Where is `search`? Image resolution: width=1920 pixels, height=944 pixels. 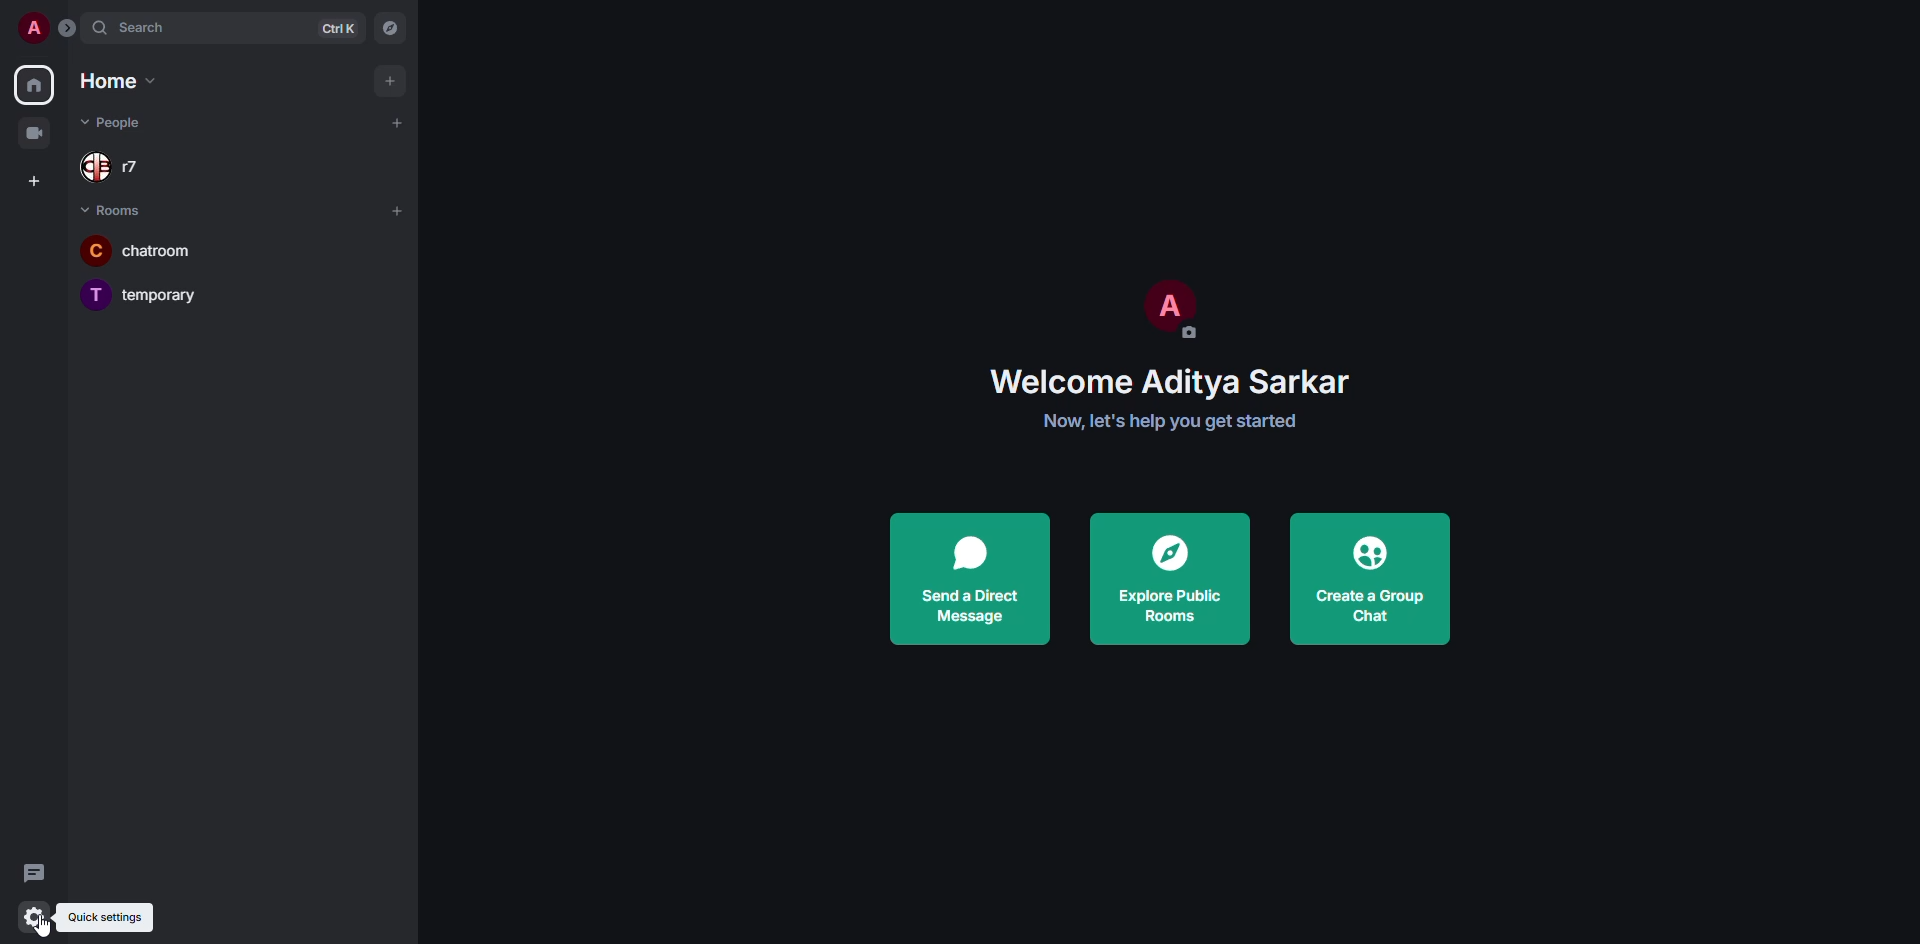 search is located at coordinates (147, 28).